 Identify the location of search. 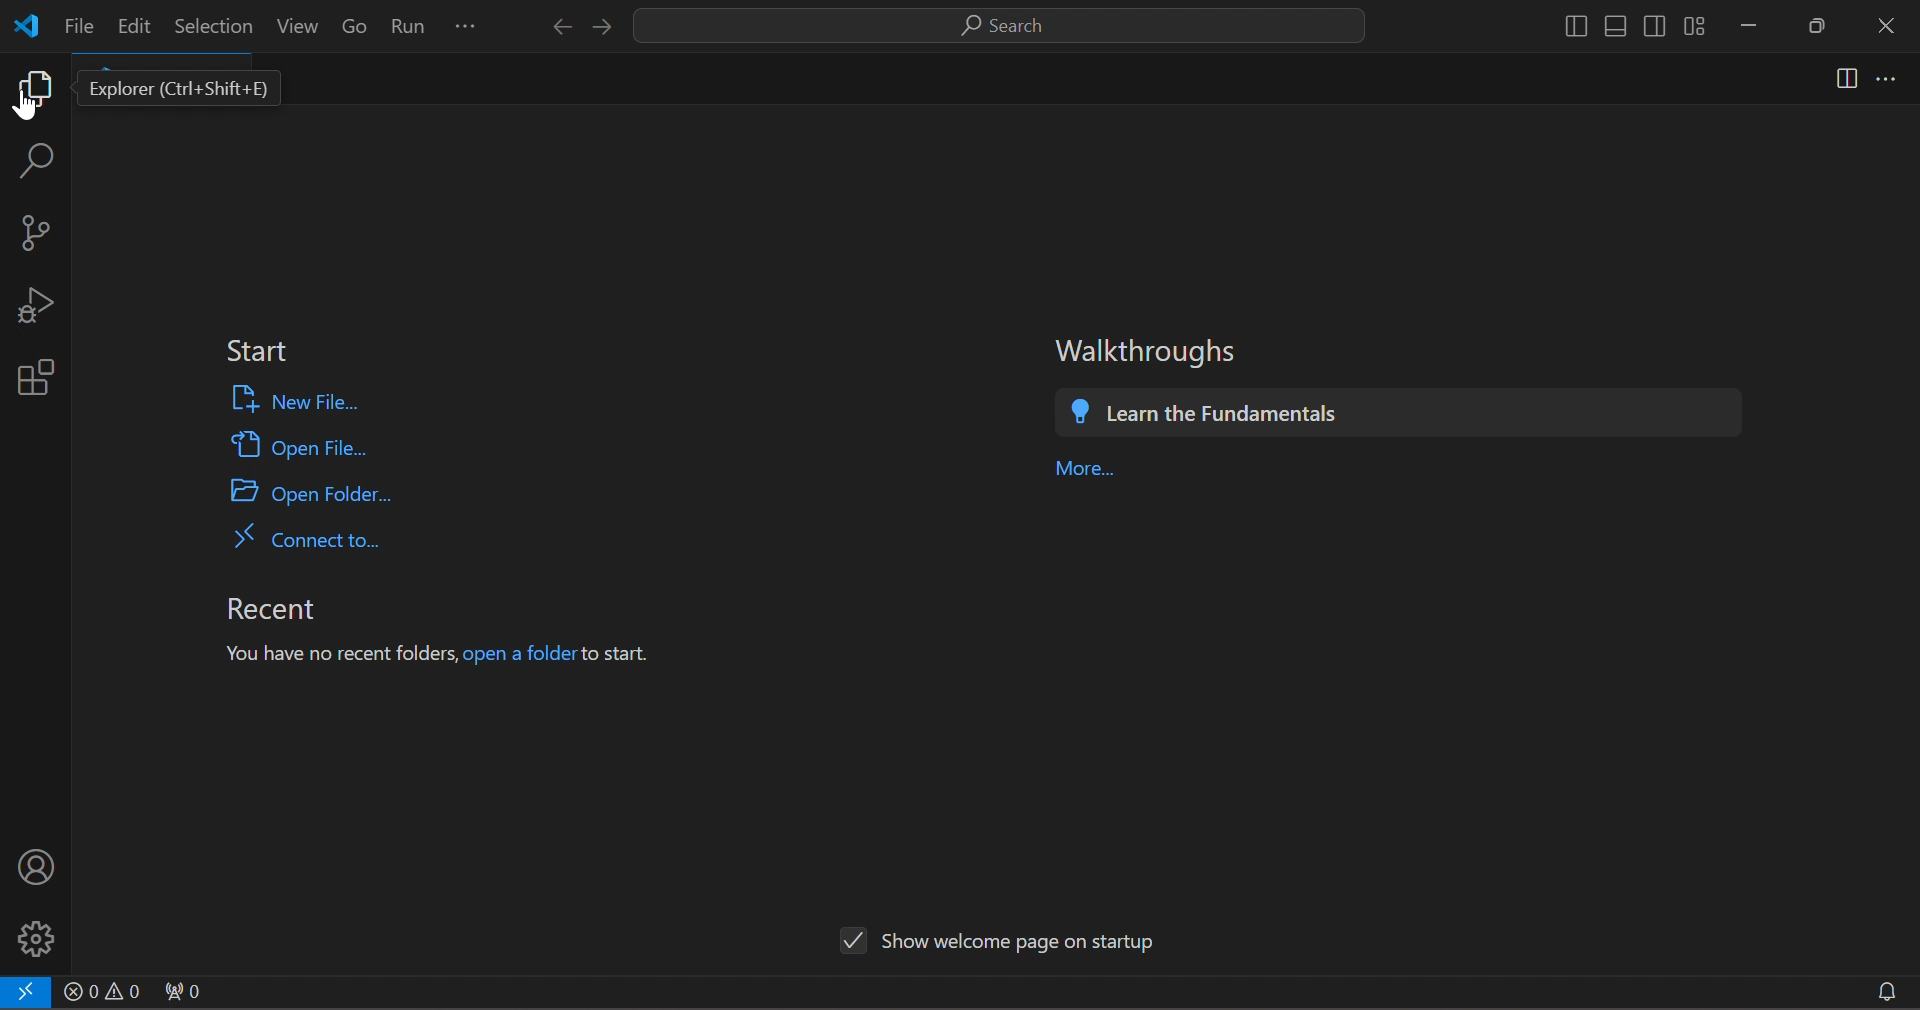
(1002, 23).